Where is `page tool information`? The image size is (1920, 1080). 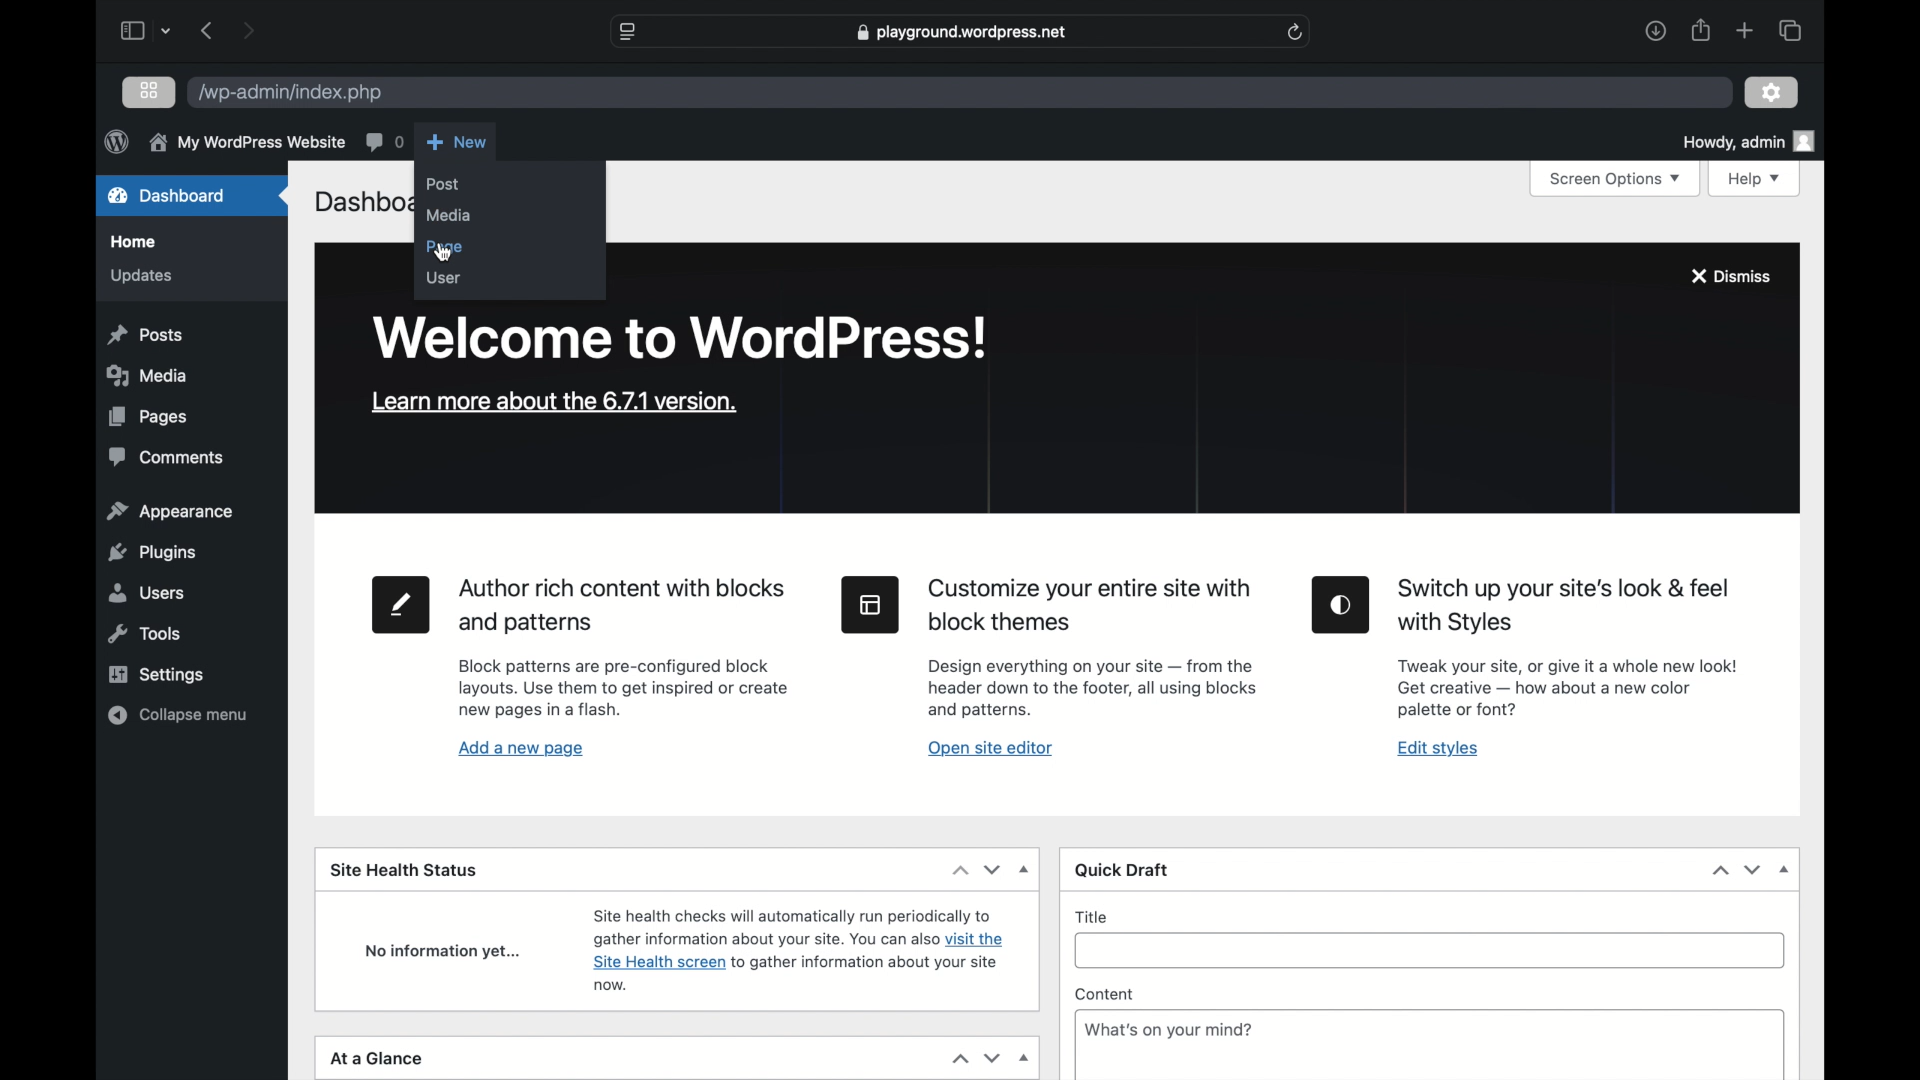 page tool information is located at coordinates (624, 688).